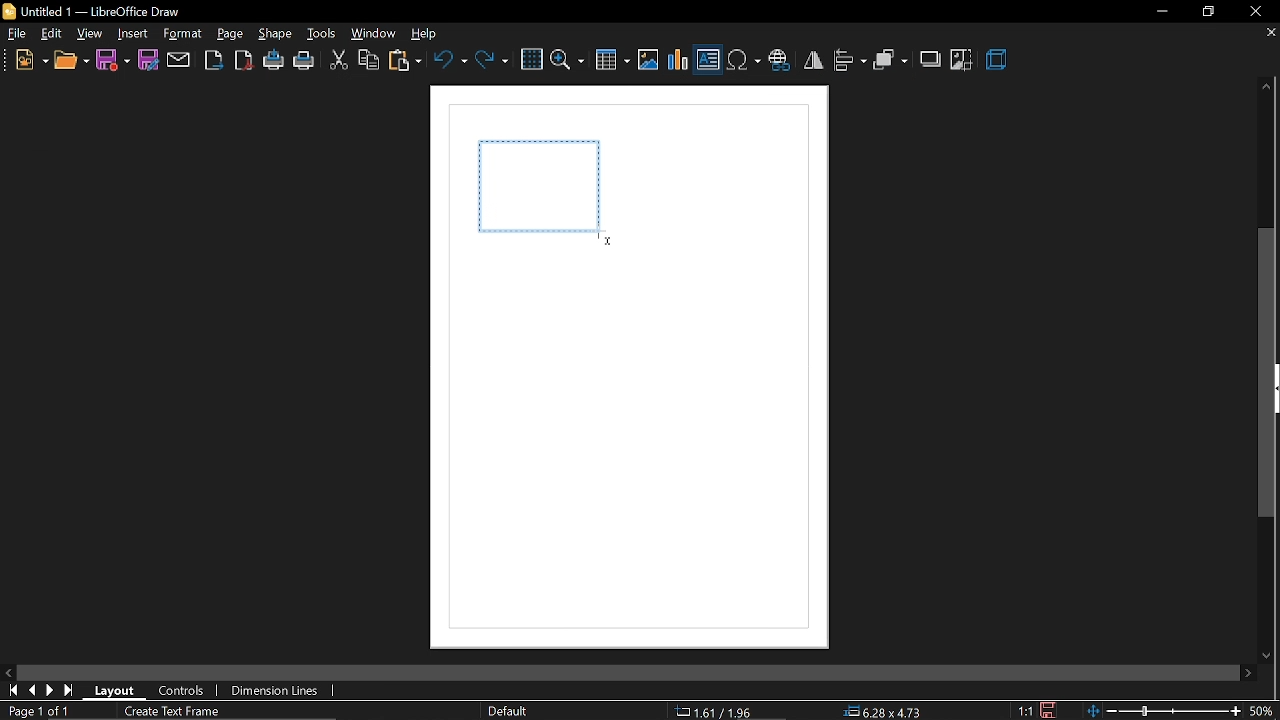 This screenshot has height=720, width=1280. What do you see at coordinates (963, 60) in the screenshot?
I see `crop` at bounding box center [963, 60].